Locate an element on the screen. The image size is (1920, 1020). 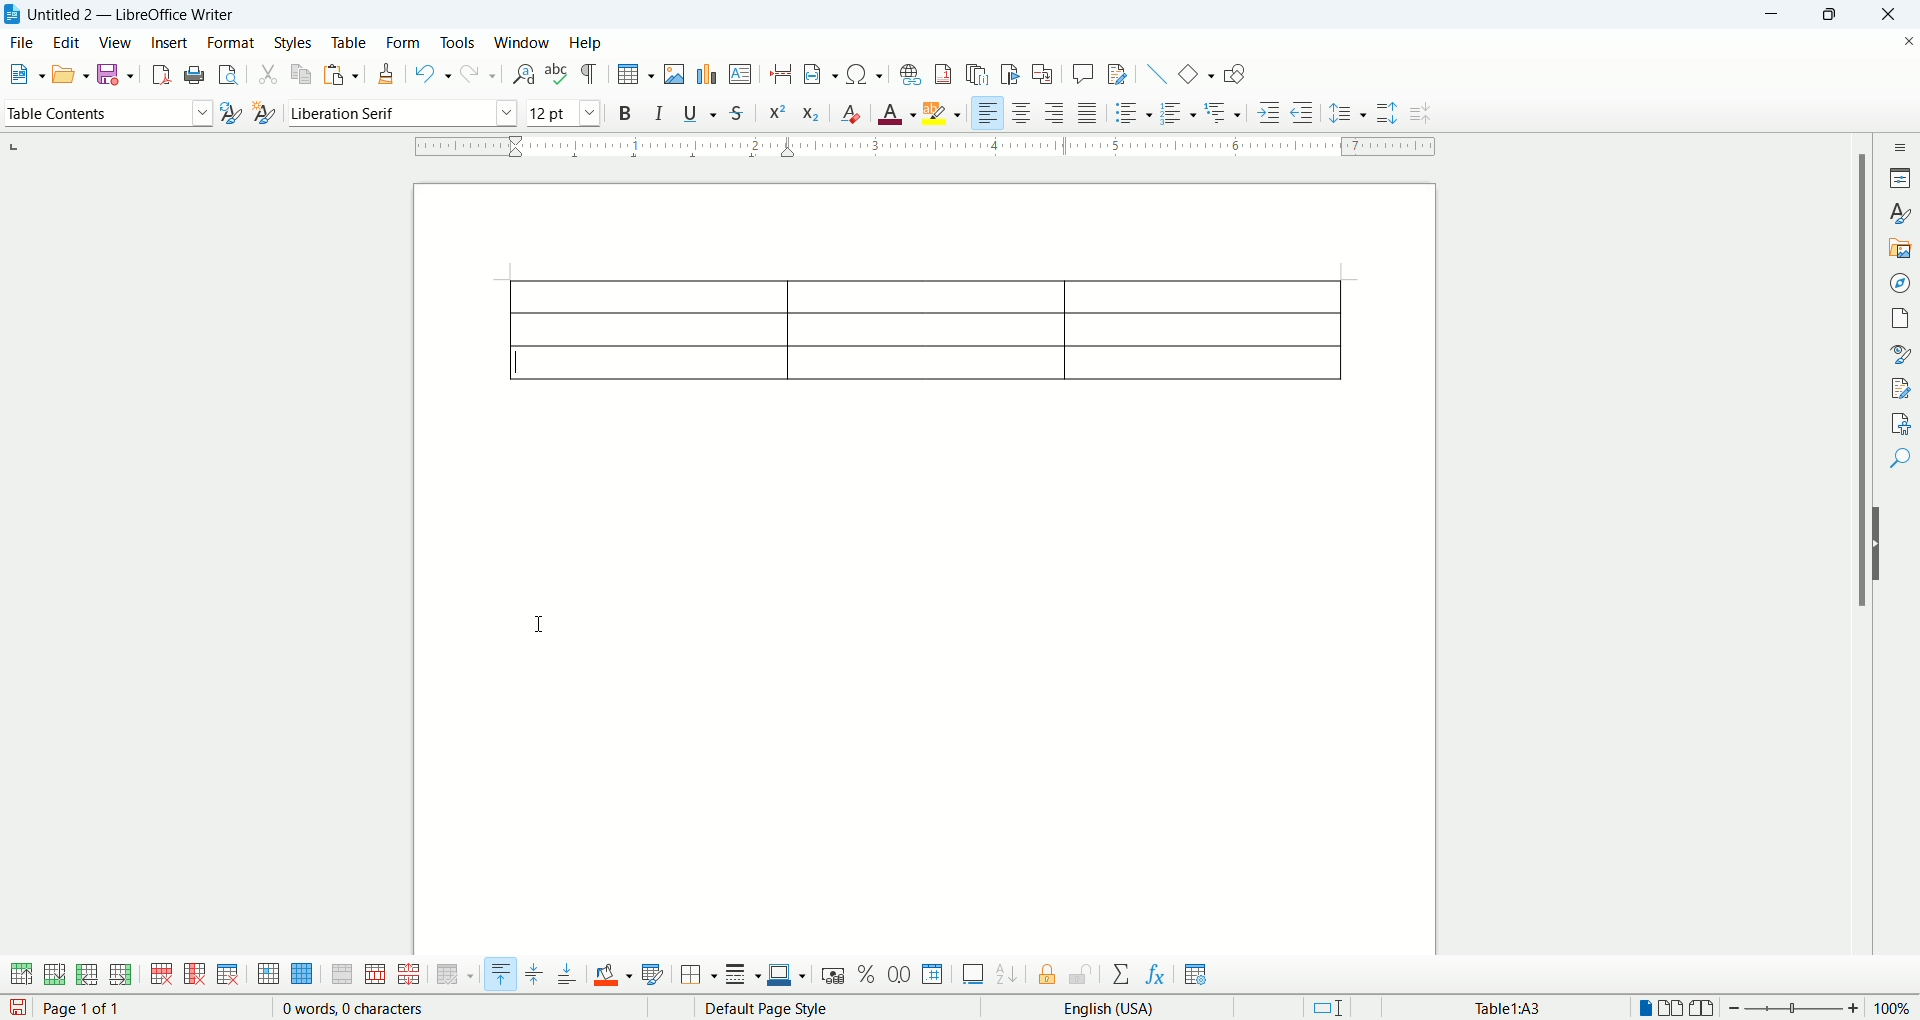
insert chart is located at coordinates (706, 73).